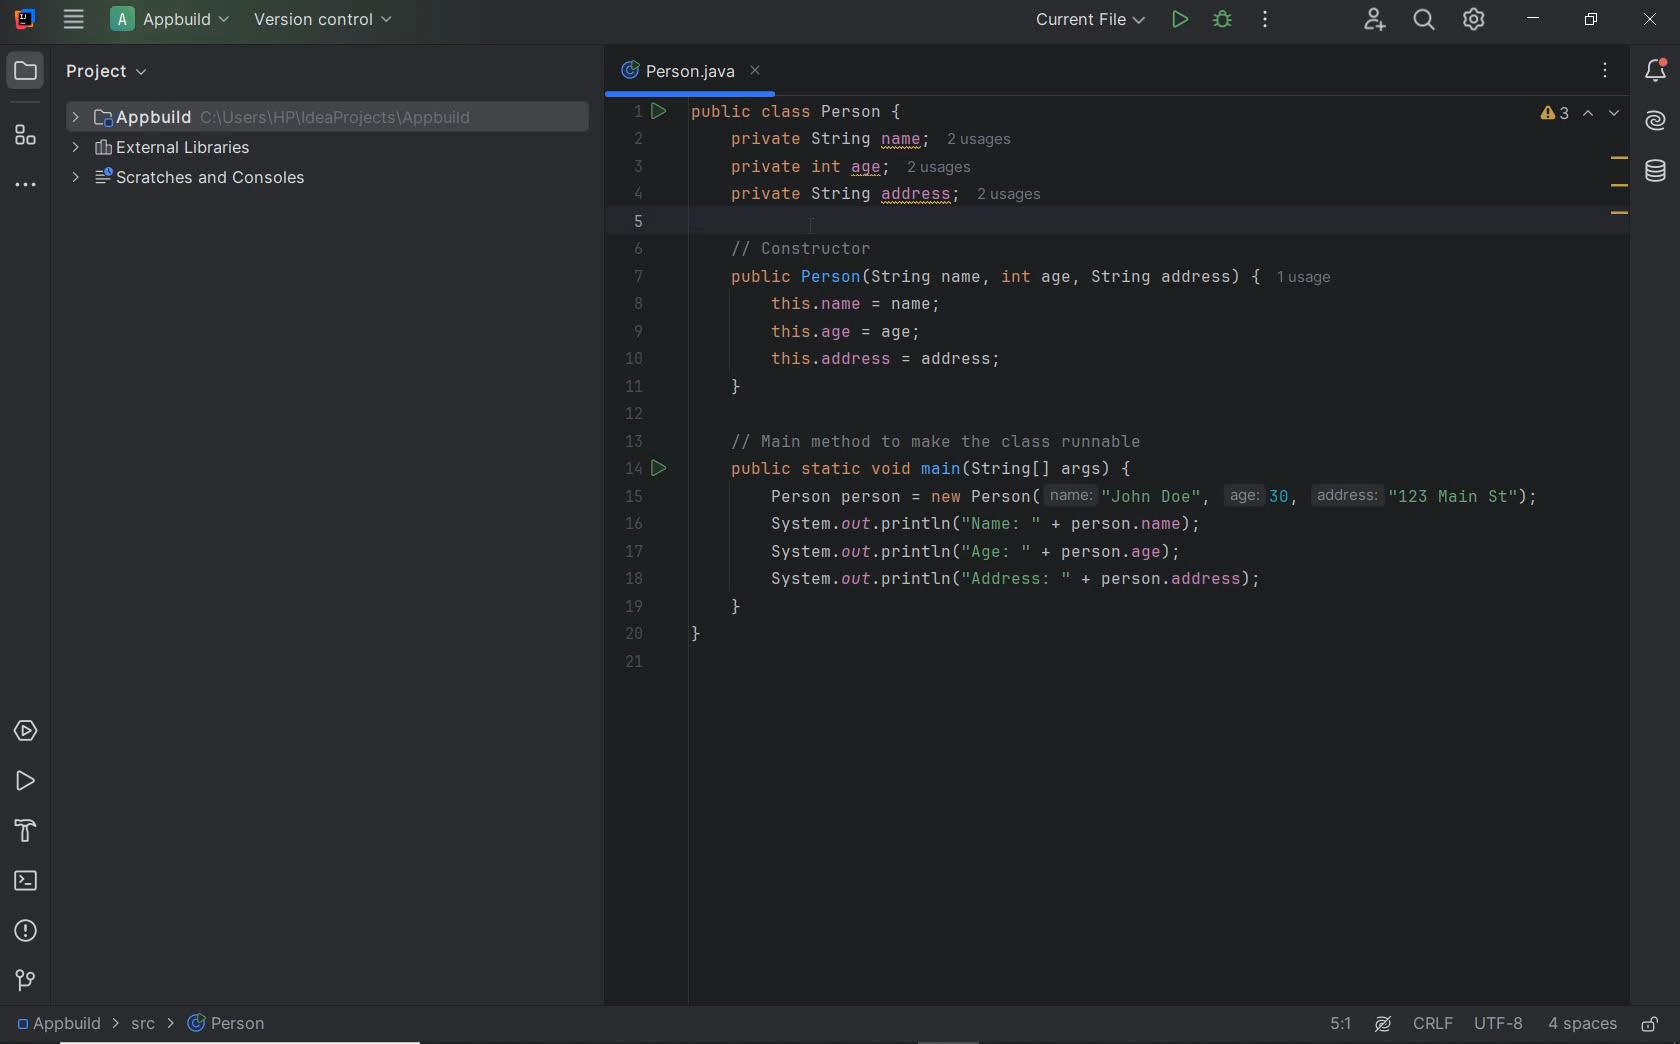 This screenshot has width=1680, height=1044. What do you see at coordinates (1533, 18) in the screenshot?
I see `minimize` at bounding box center [1533, 18].